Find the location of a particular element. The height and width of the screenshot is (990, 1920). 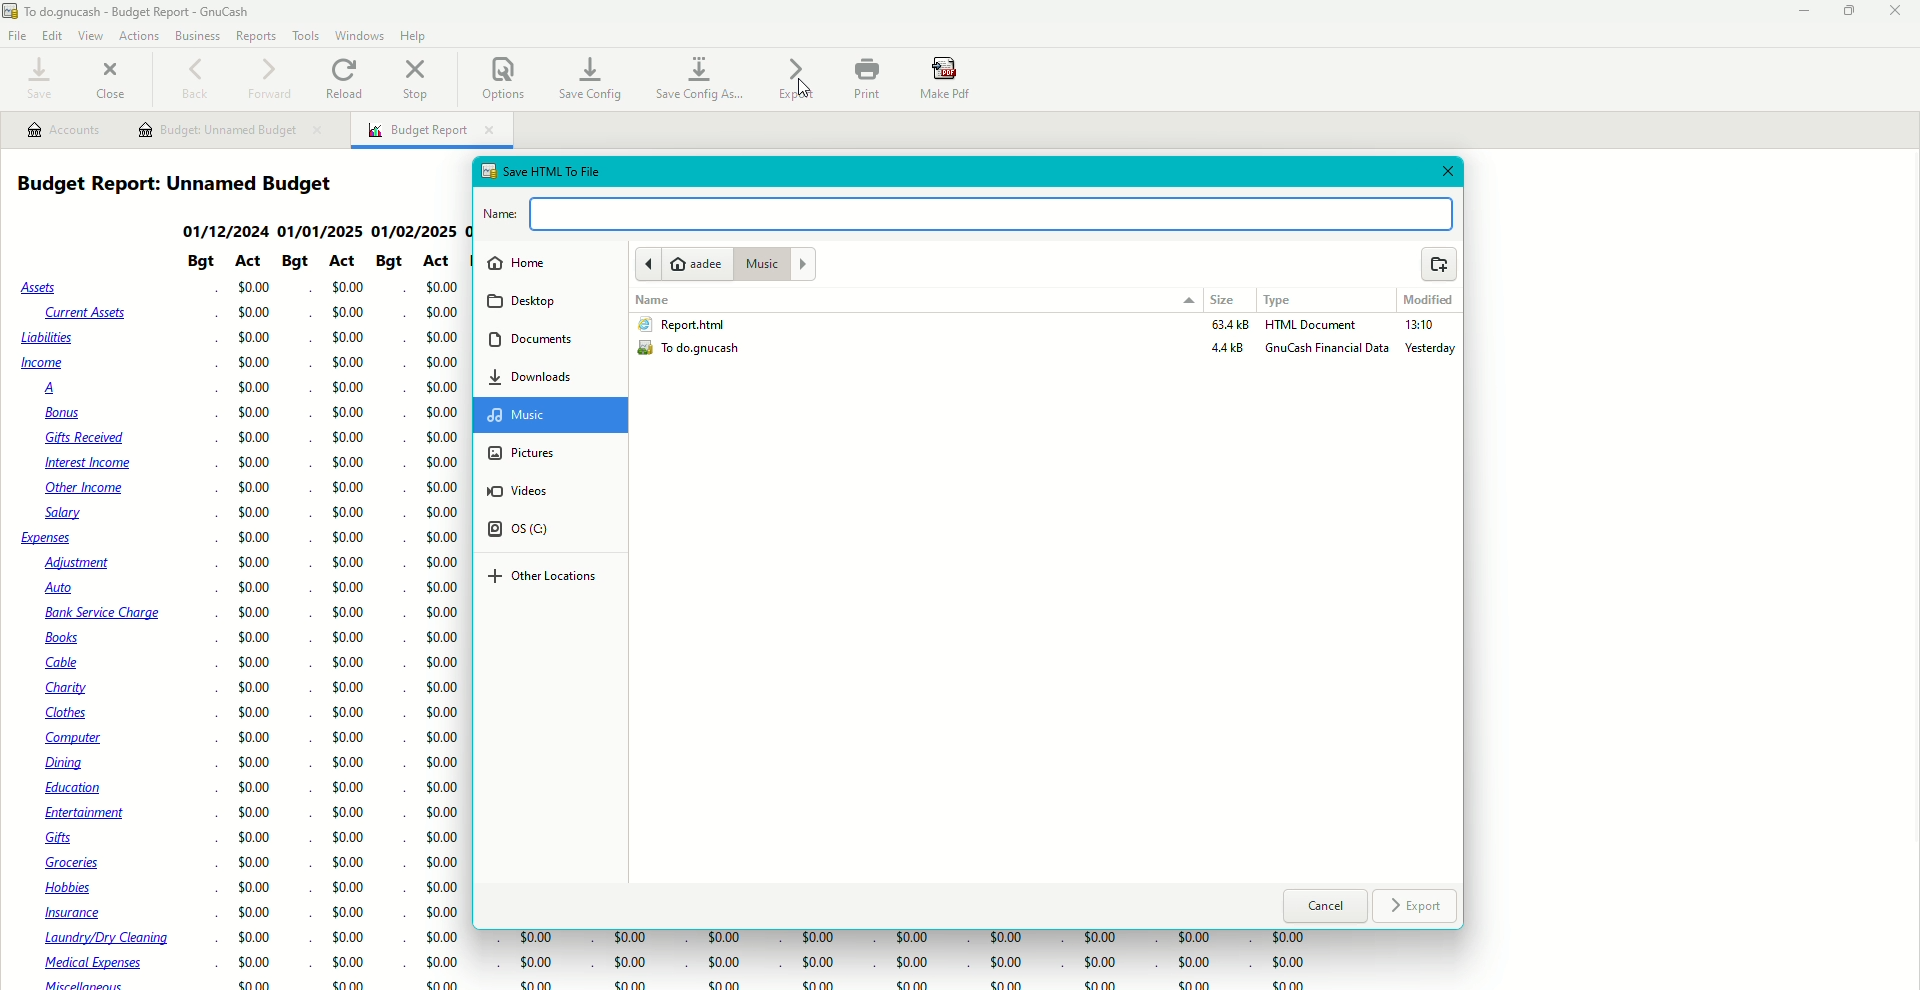

Gnucash is located at coordinates (1328, 351).